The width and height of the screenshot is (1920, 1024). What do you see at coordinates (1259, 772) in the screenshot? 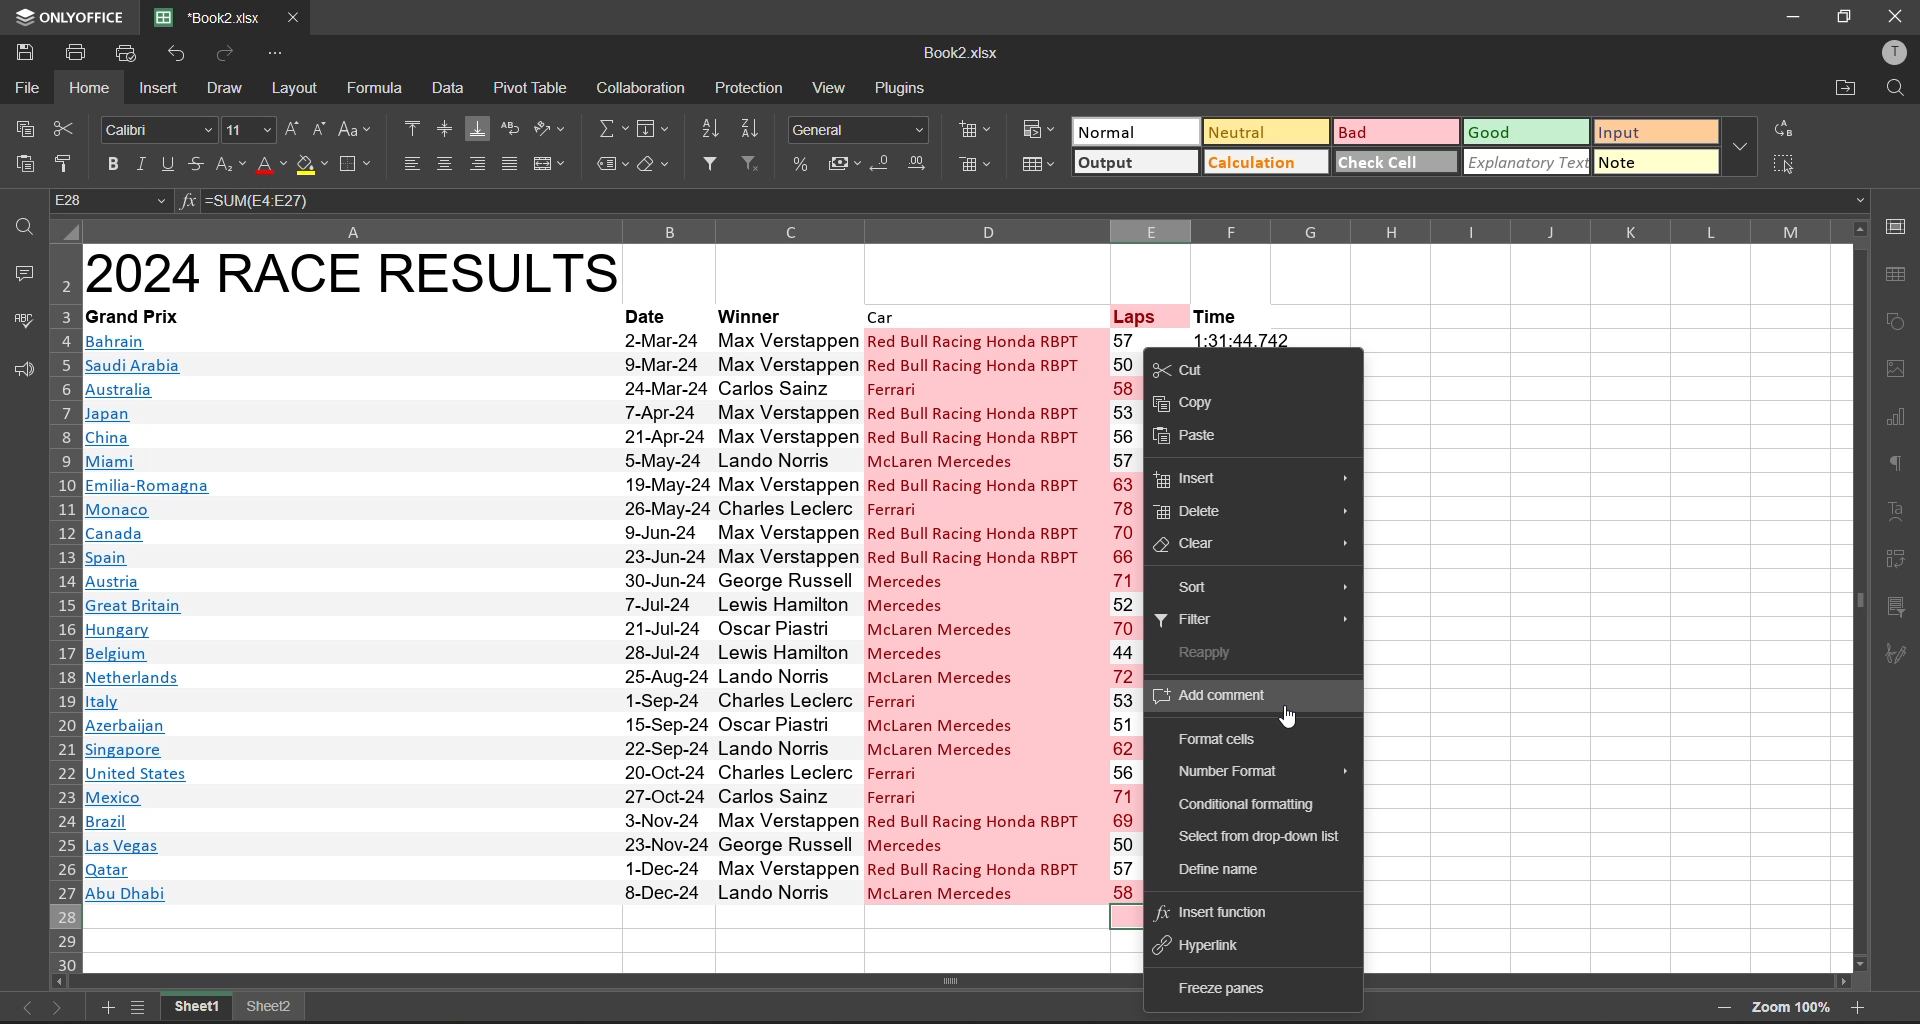
I see `number format` at bounding box center [1259, 772].